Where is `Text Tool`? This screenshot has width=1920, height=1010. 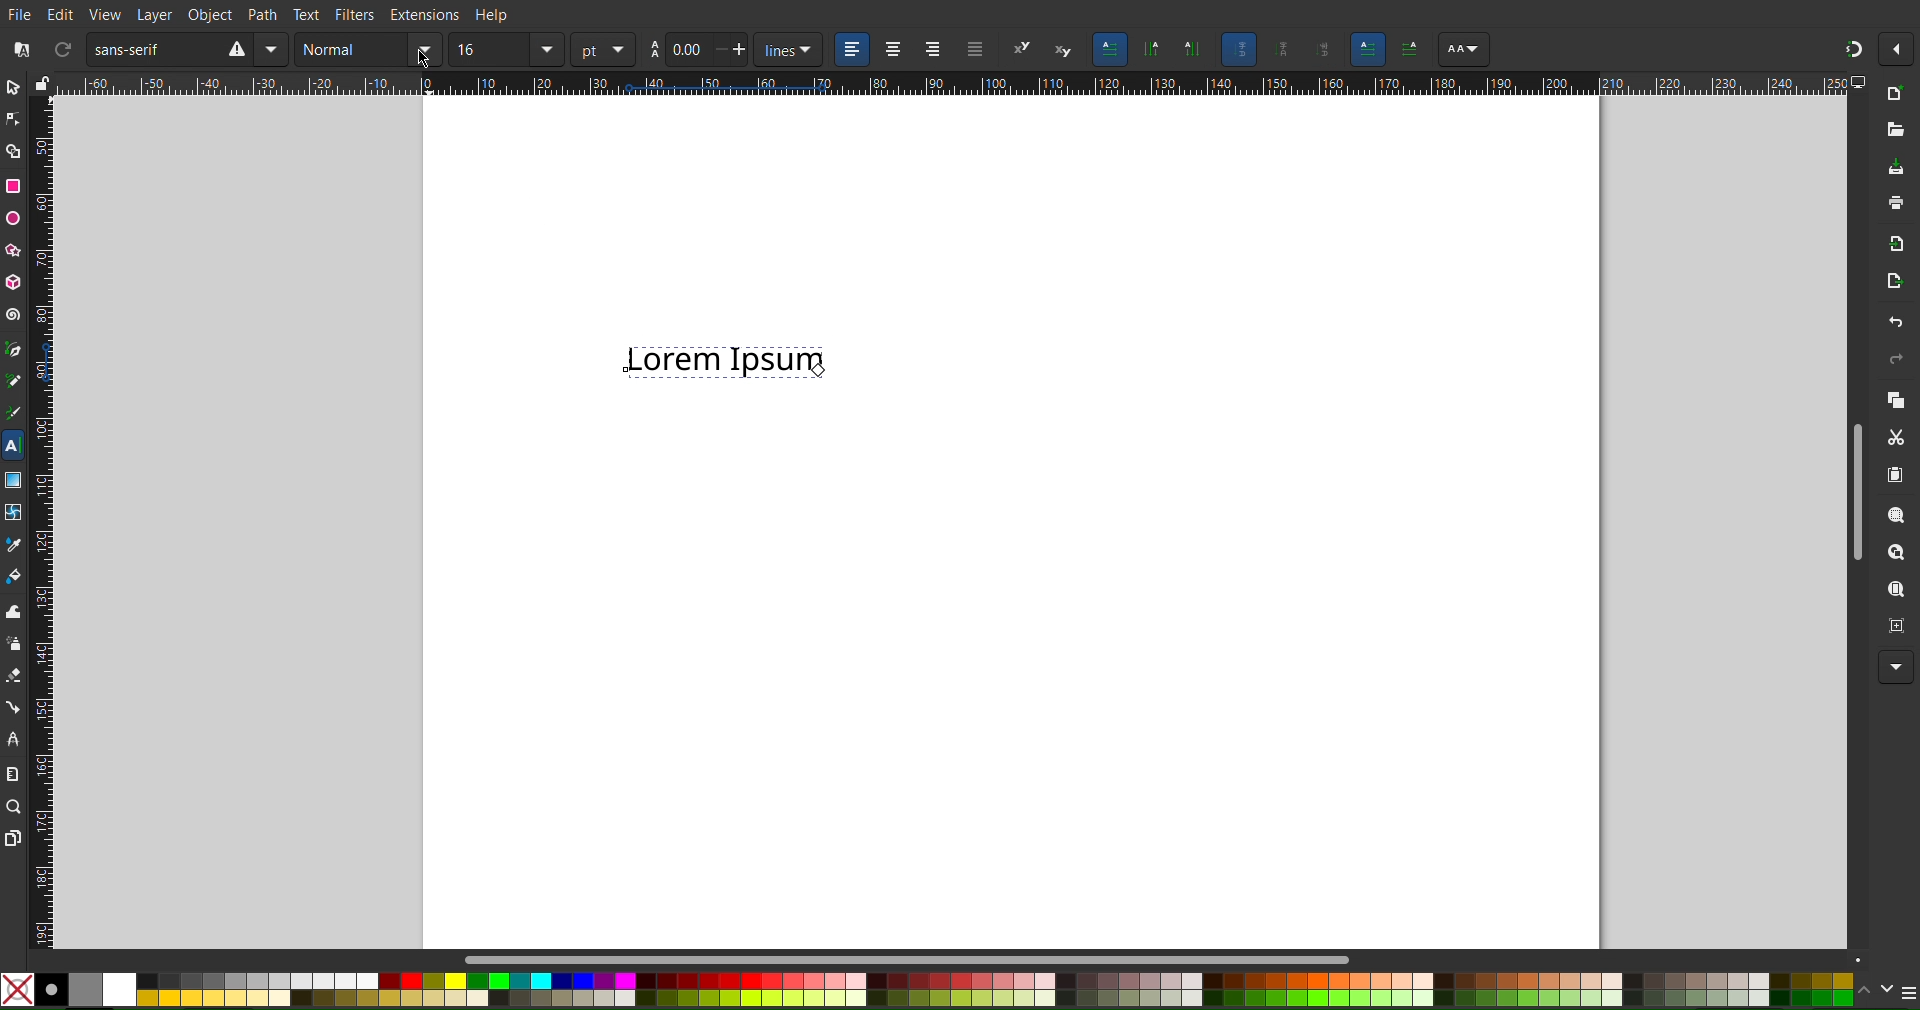
Text Tool is located at coordinates (14, 444).